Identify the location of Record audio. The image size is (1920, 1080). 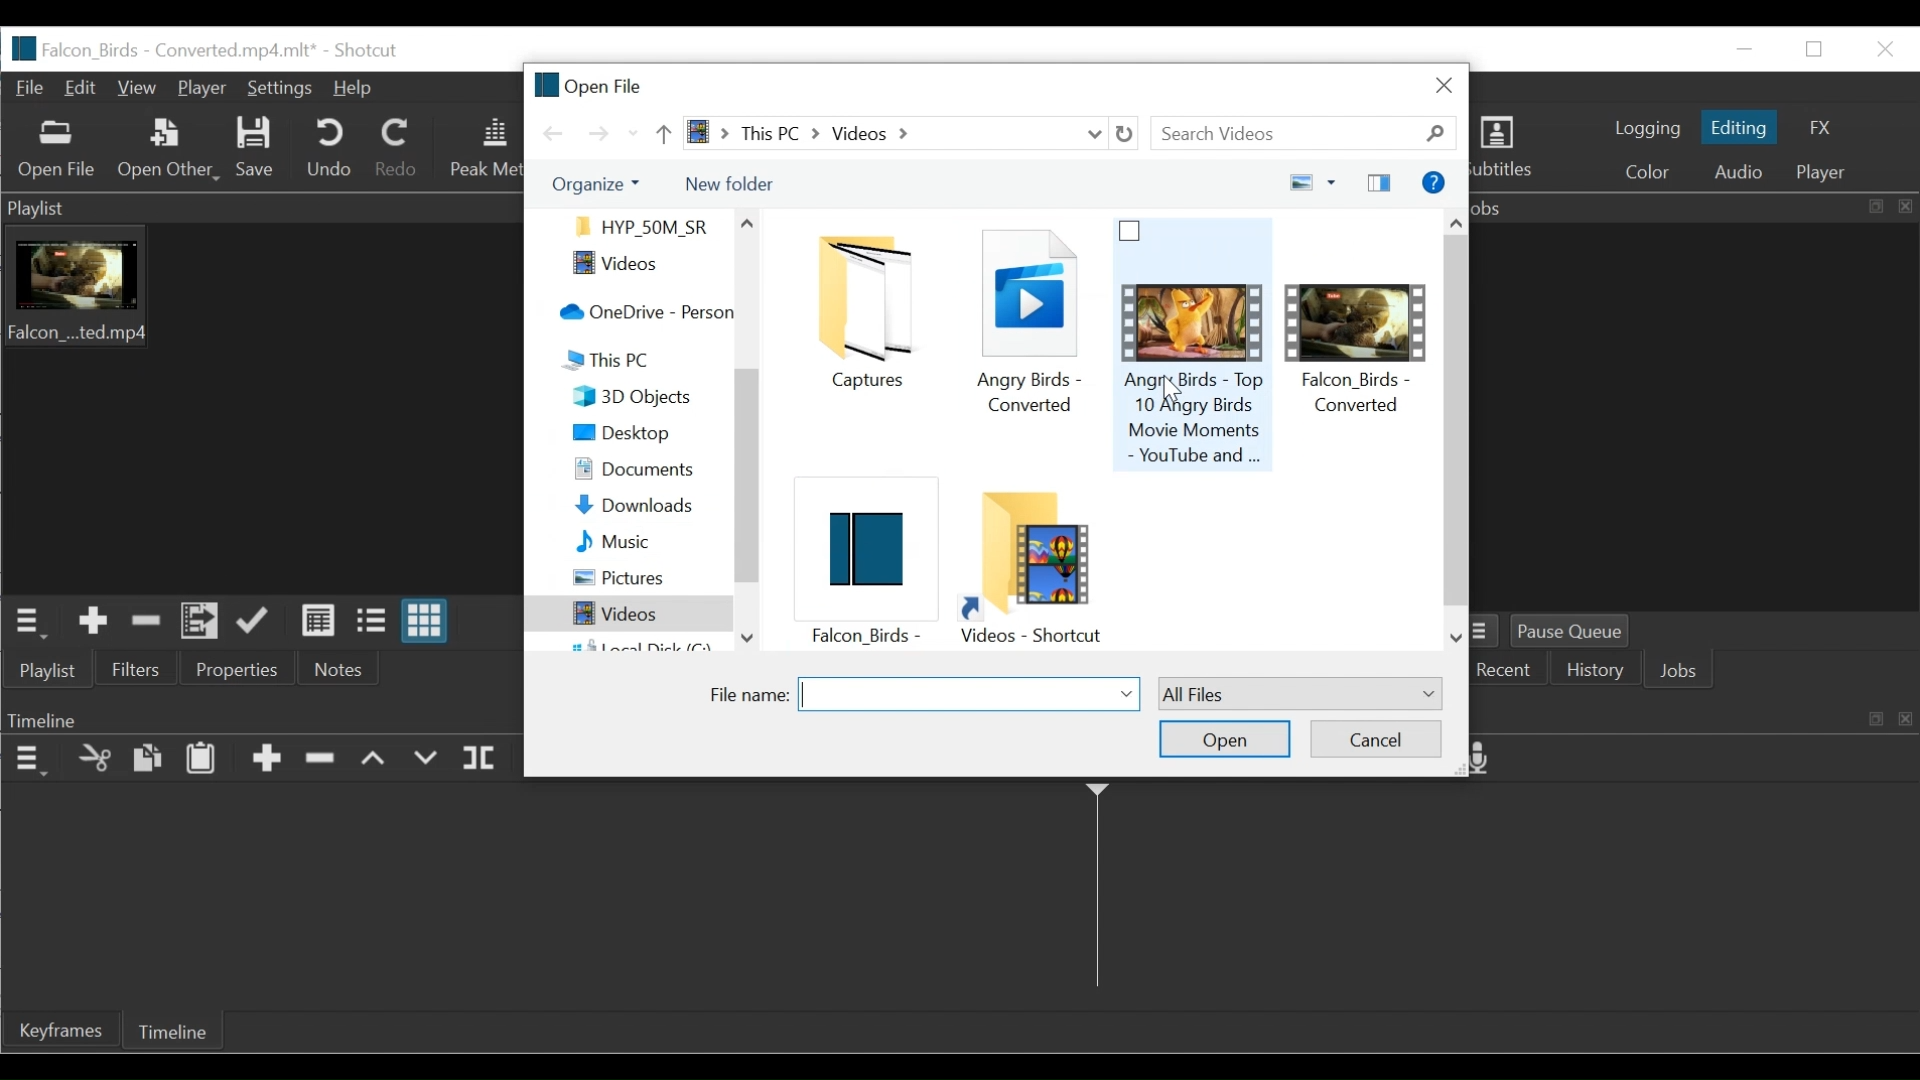
(1487, 760).